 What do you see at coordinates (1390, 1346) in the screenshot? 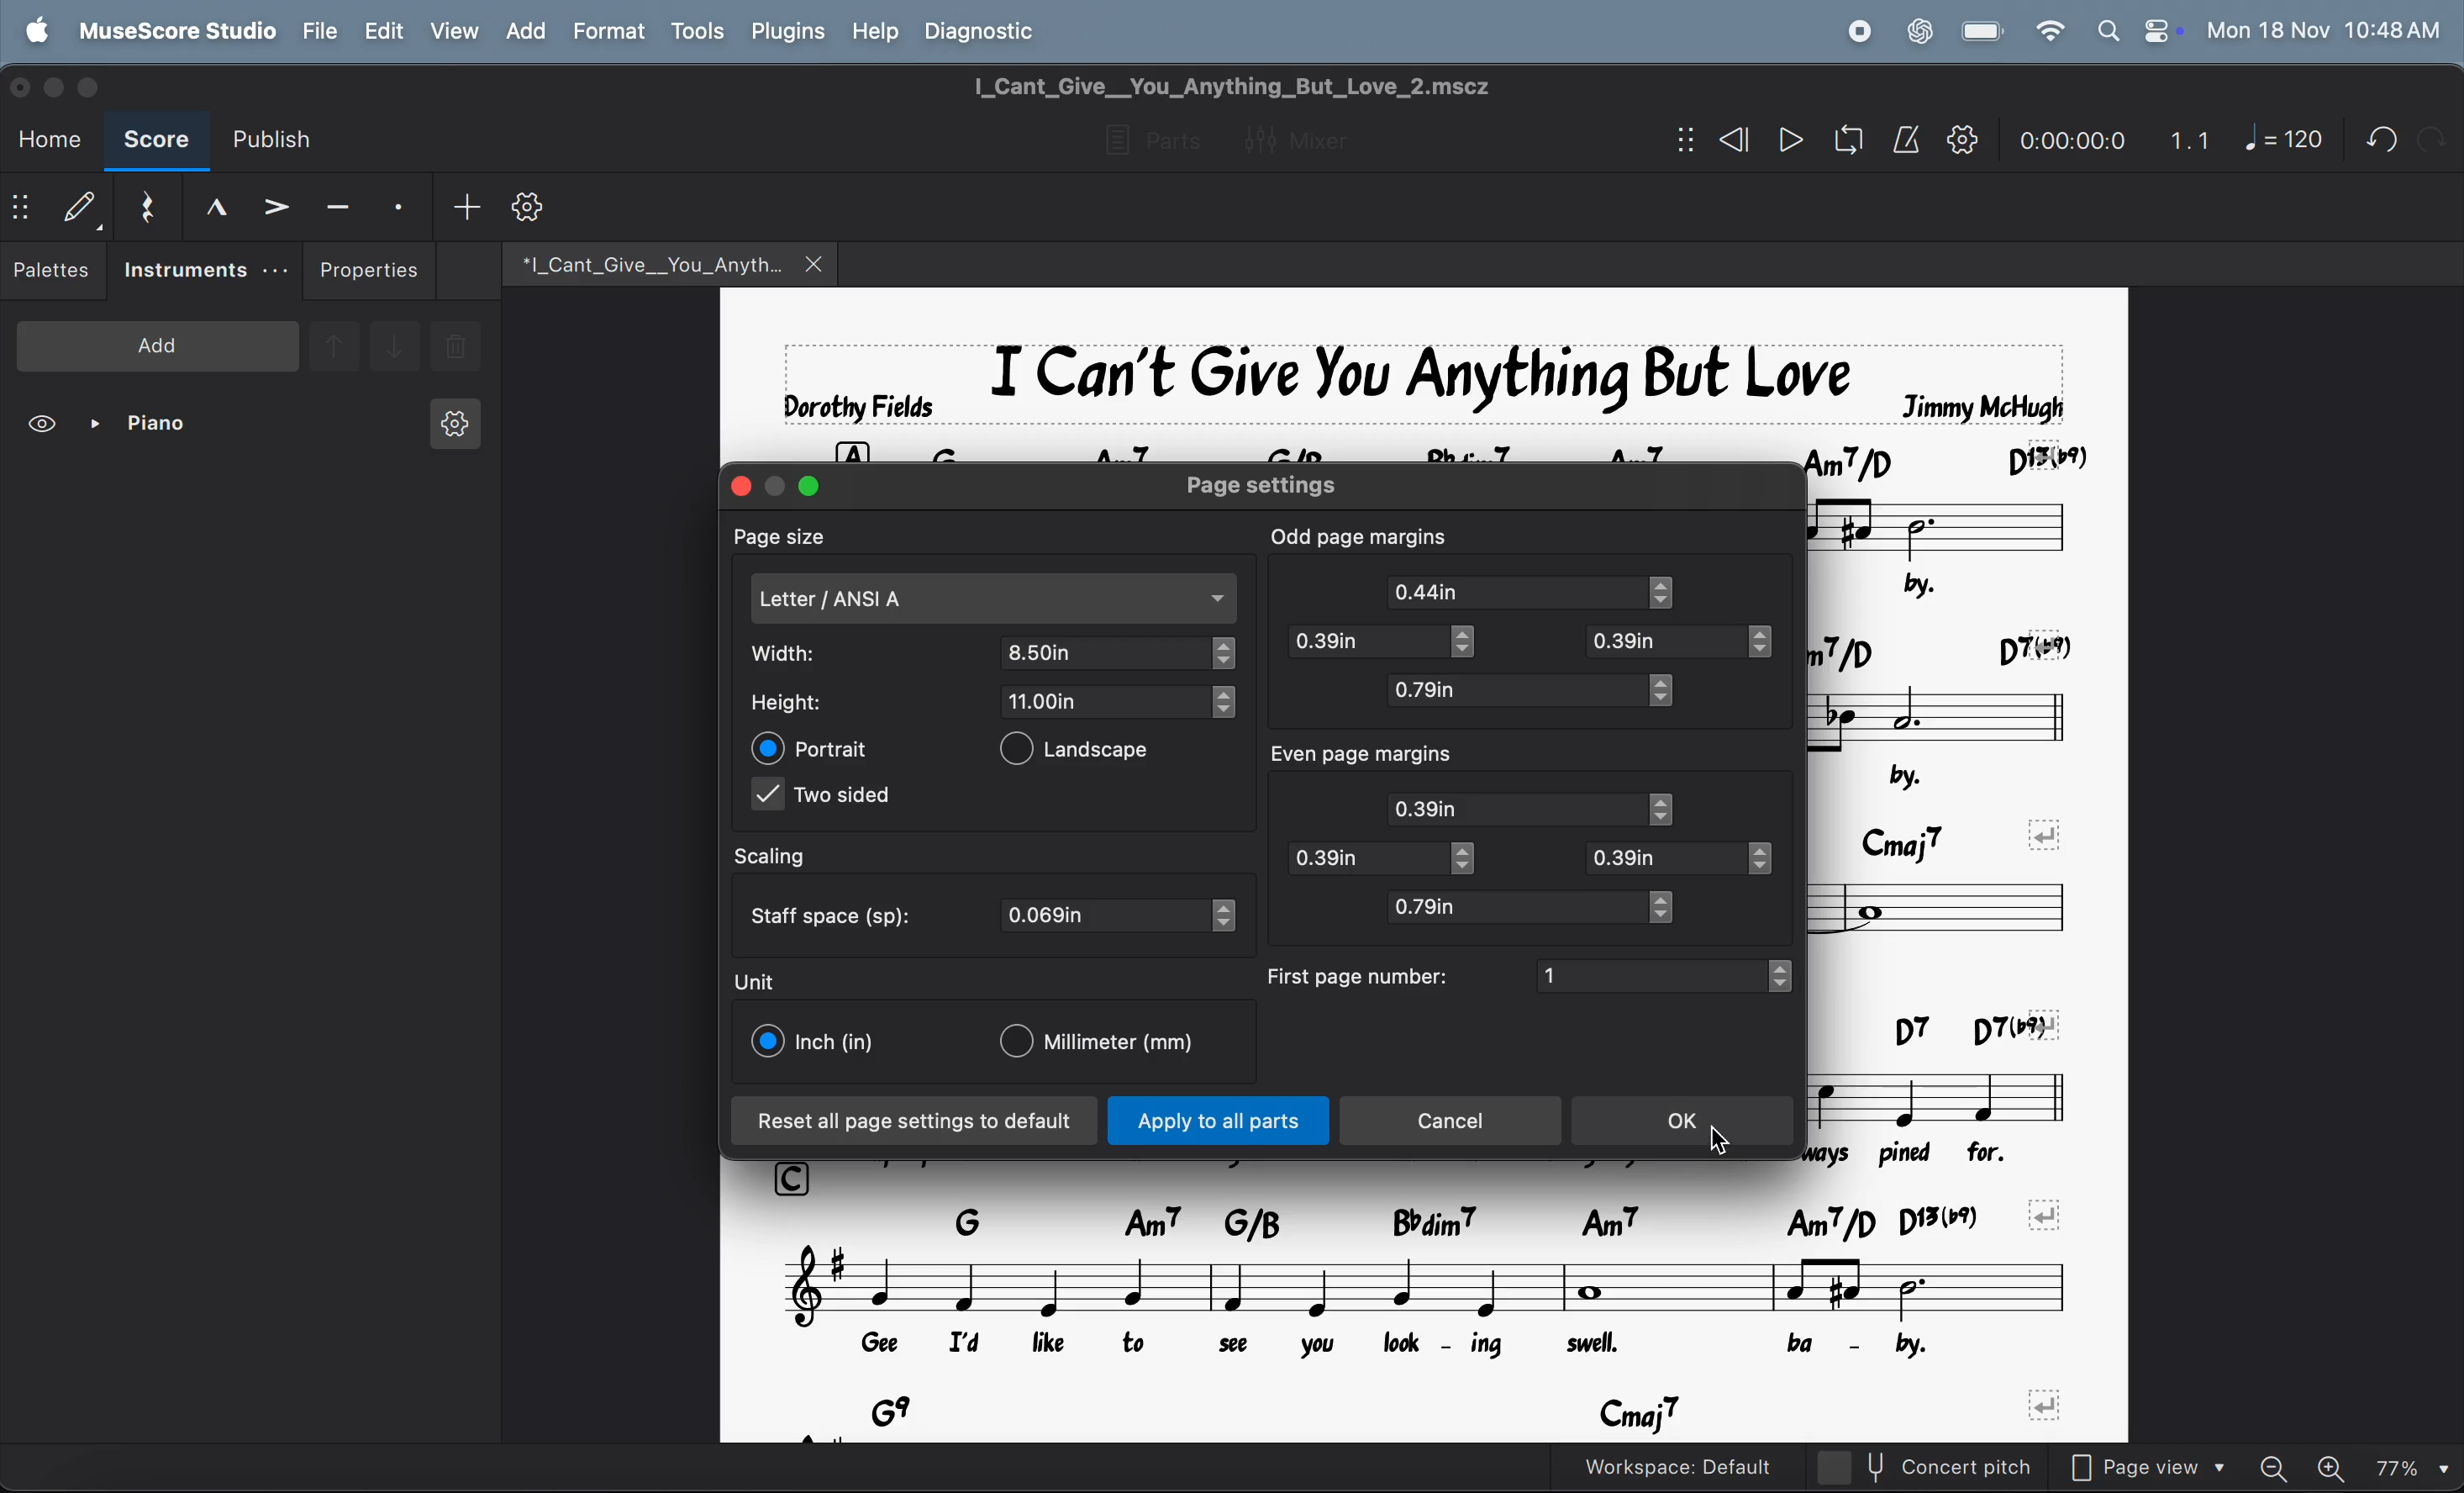
I see `lyrics` at bounding box center [1390, 1346].